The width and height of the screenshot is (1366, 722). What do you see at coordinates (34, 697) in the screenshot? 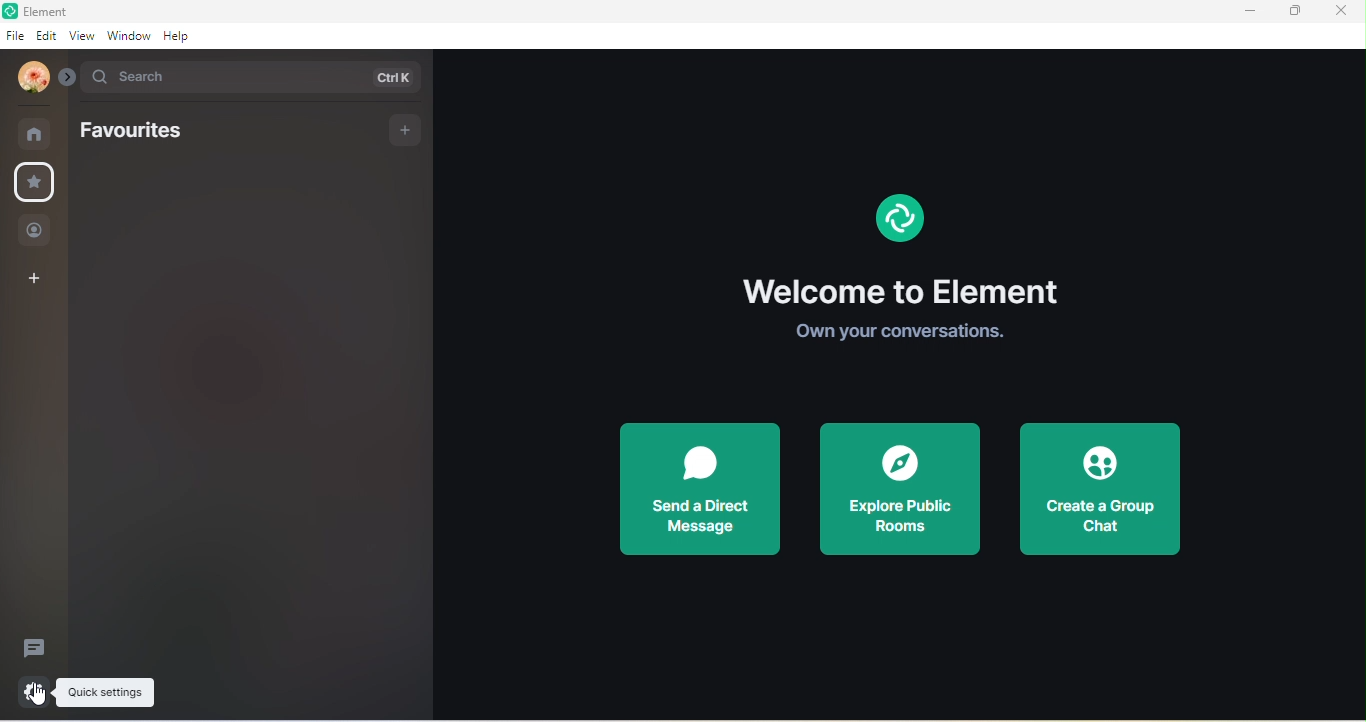
I see `cursor` at bounding box center [34, 697].